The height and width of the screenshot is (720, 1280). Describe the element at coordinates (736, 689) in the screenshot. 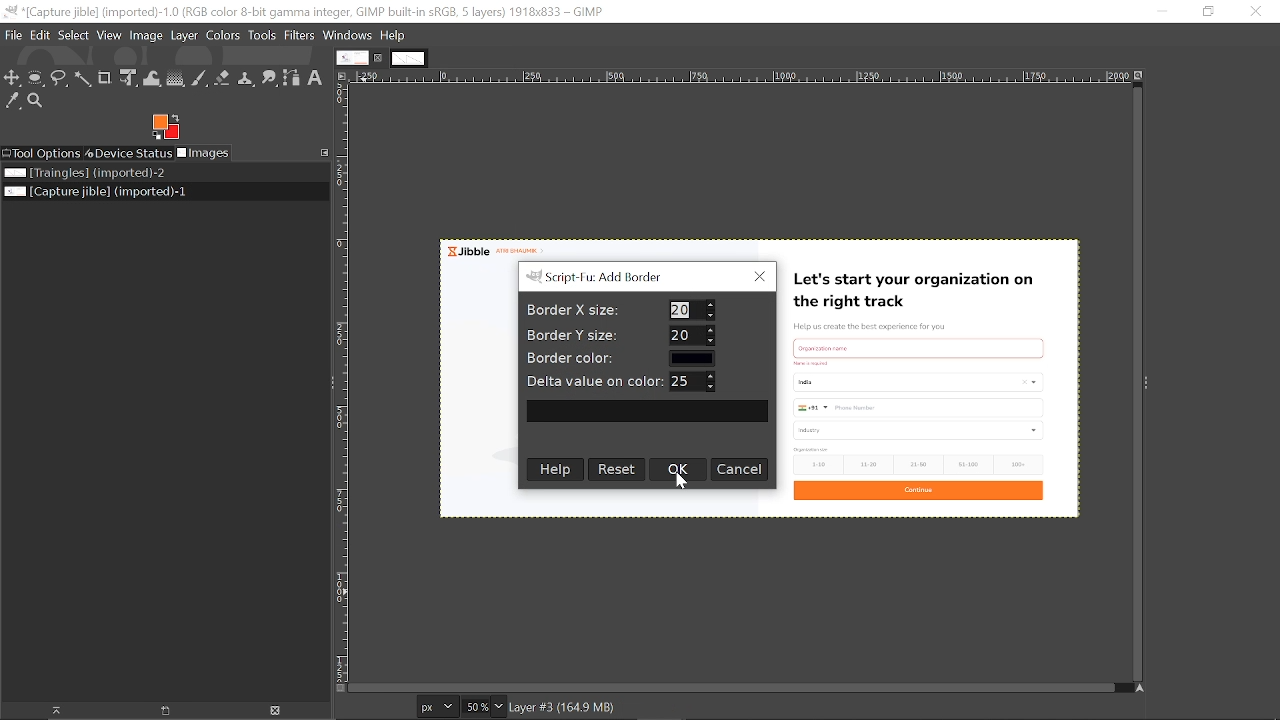

I see `Horizontal scrollbar` at that location.